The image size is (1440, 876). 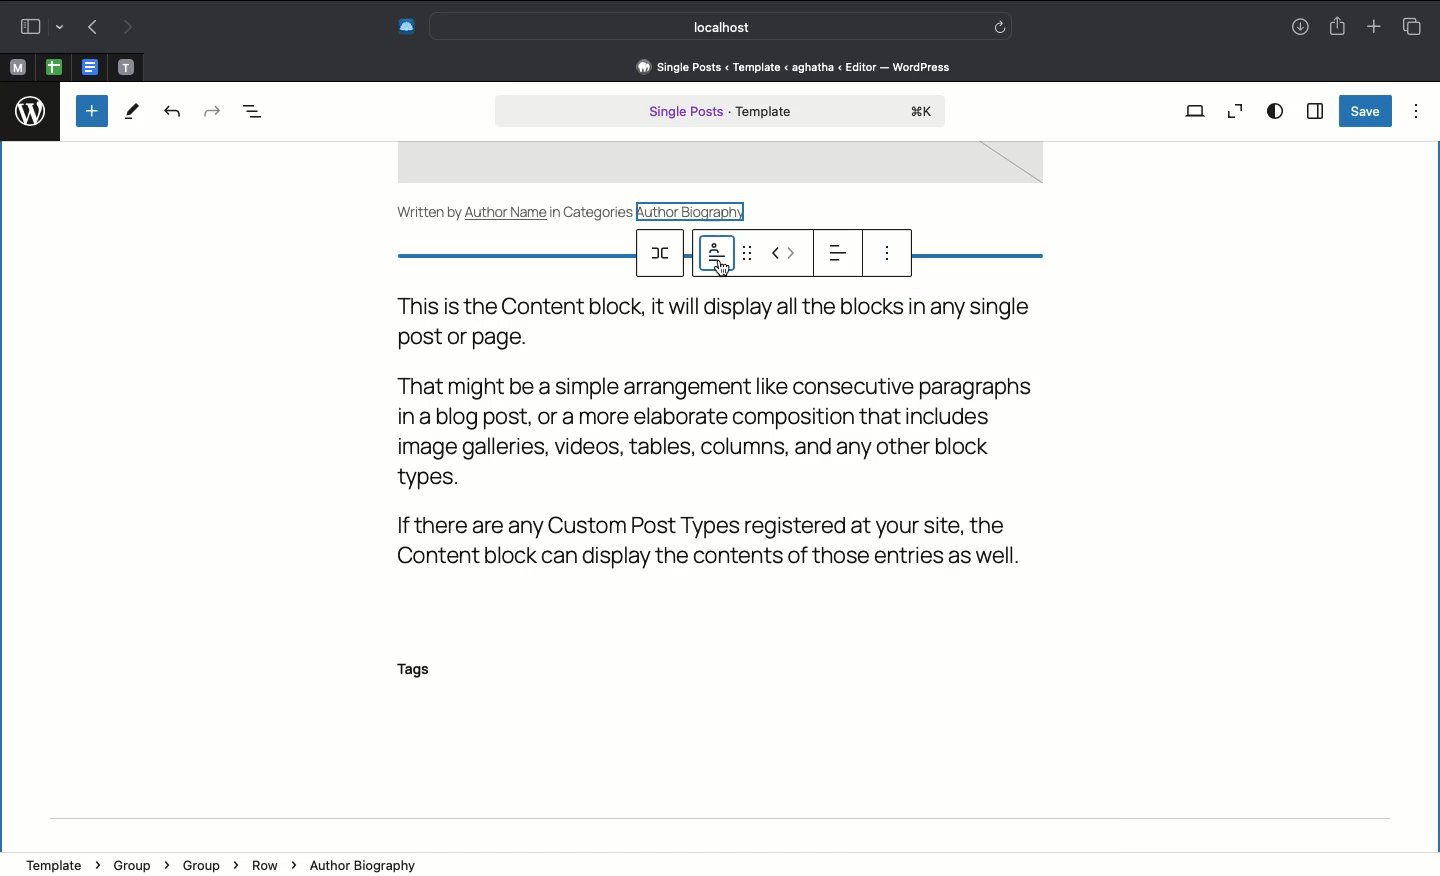 What do you see at coordinates (172, 113) in the screenshot?
I see `Undo` at bounding box center [172, 113].